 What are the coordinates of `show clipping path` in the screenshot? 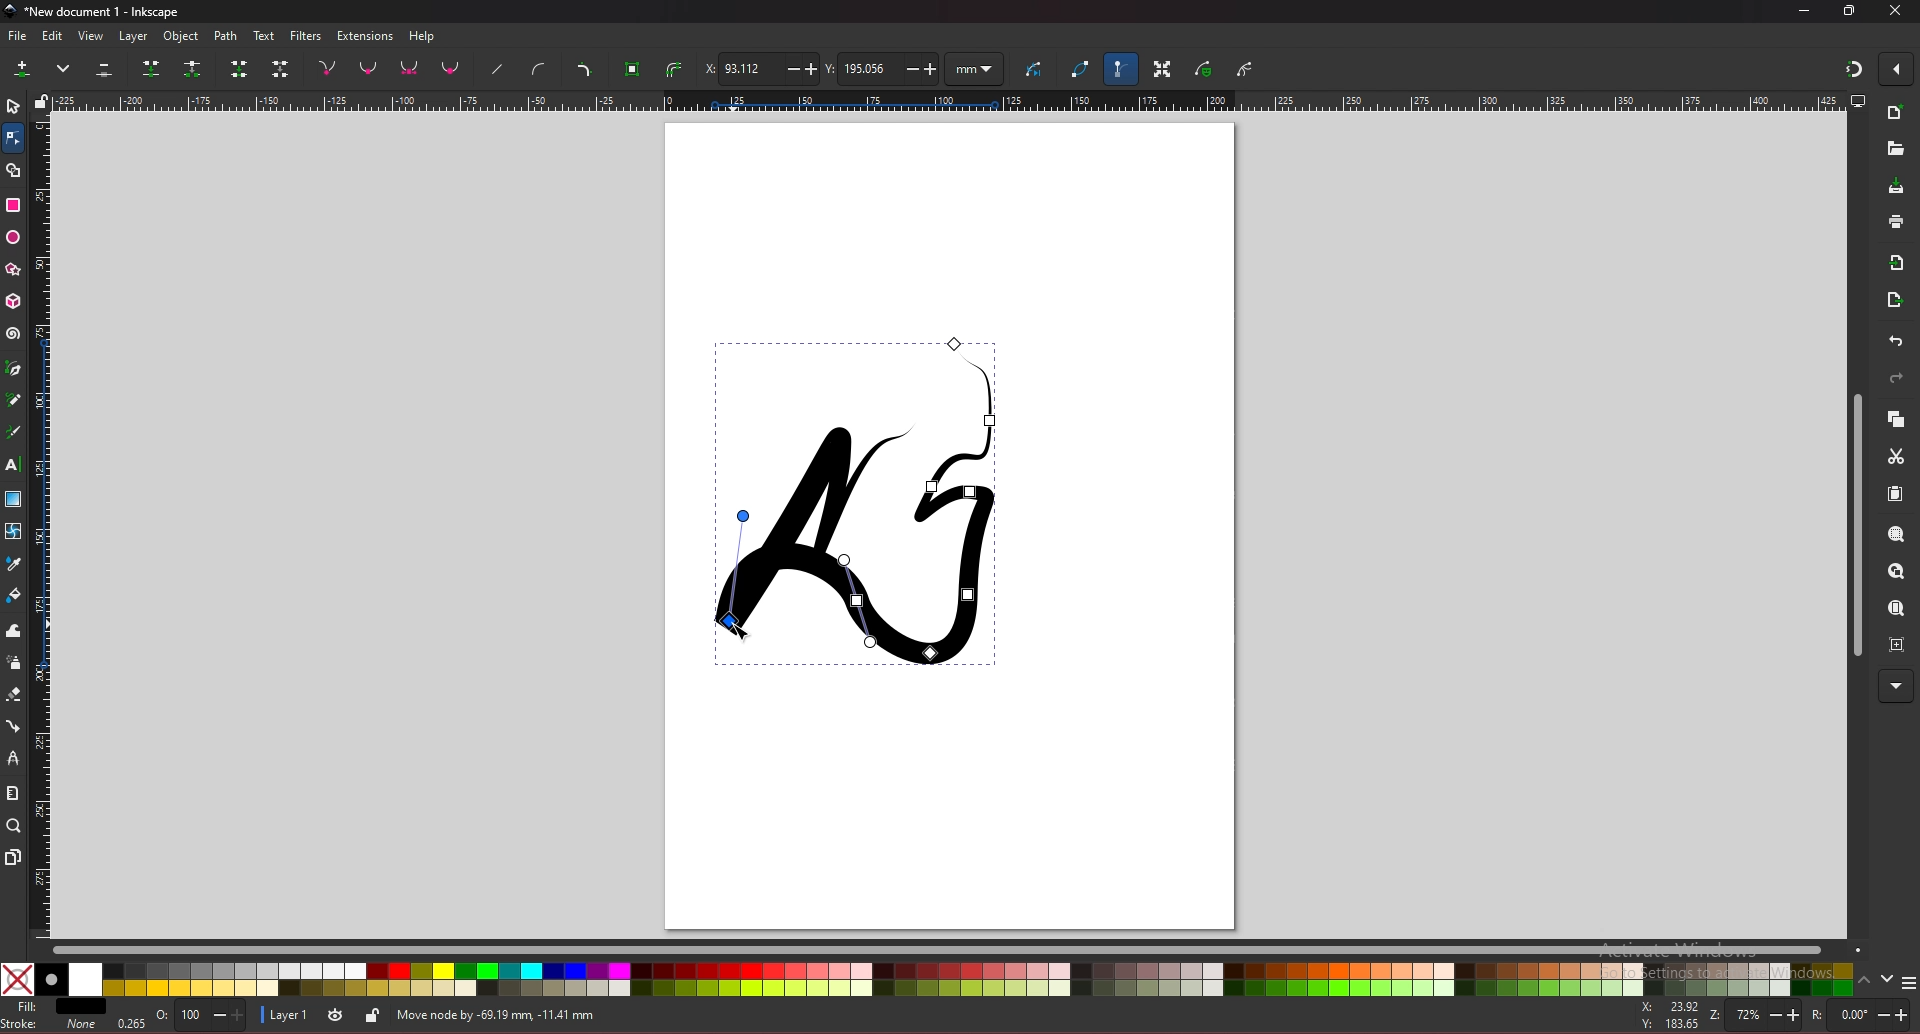 It's located at (1245, 71).